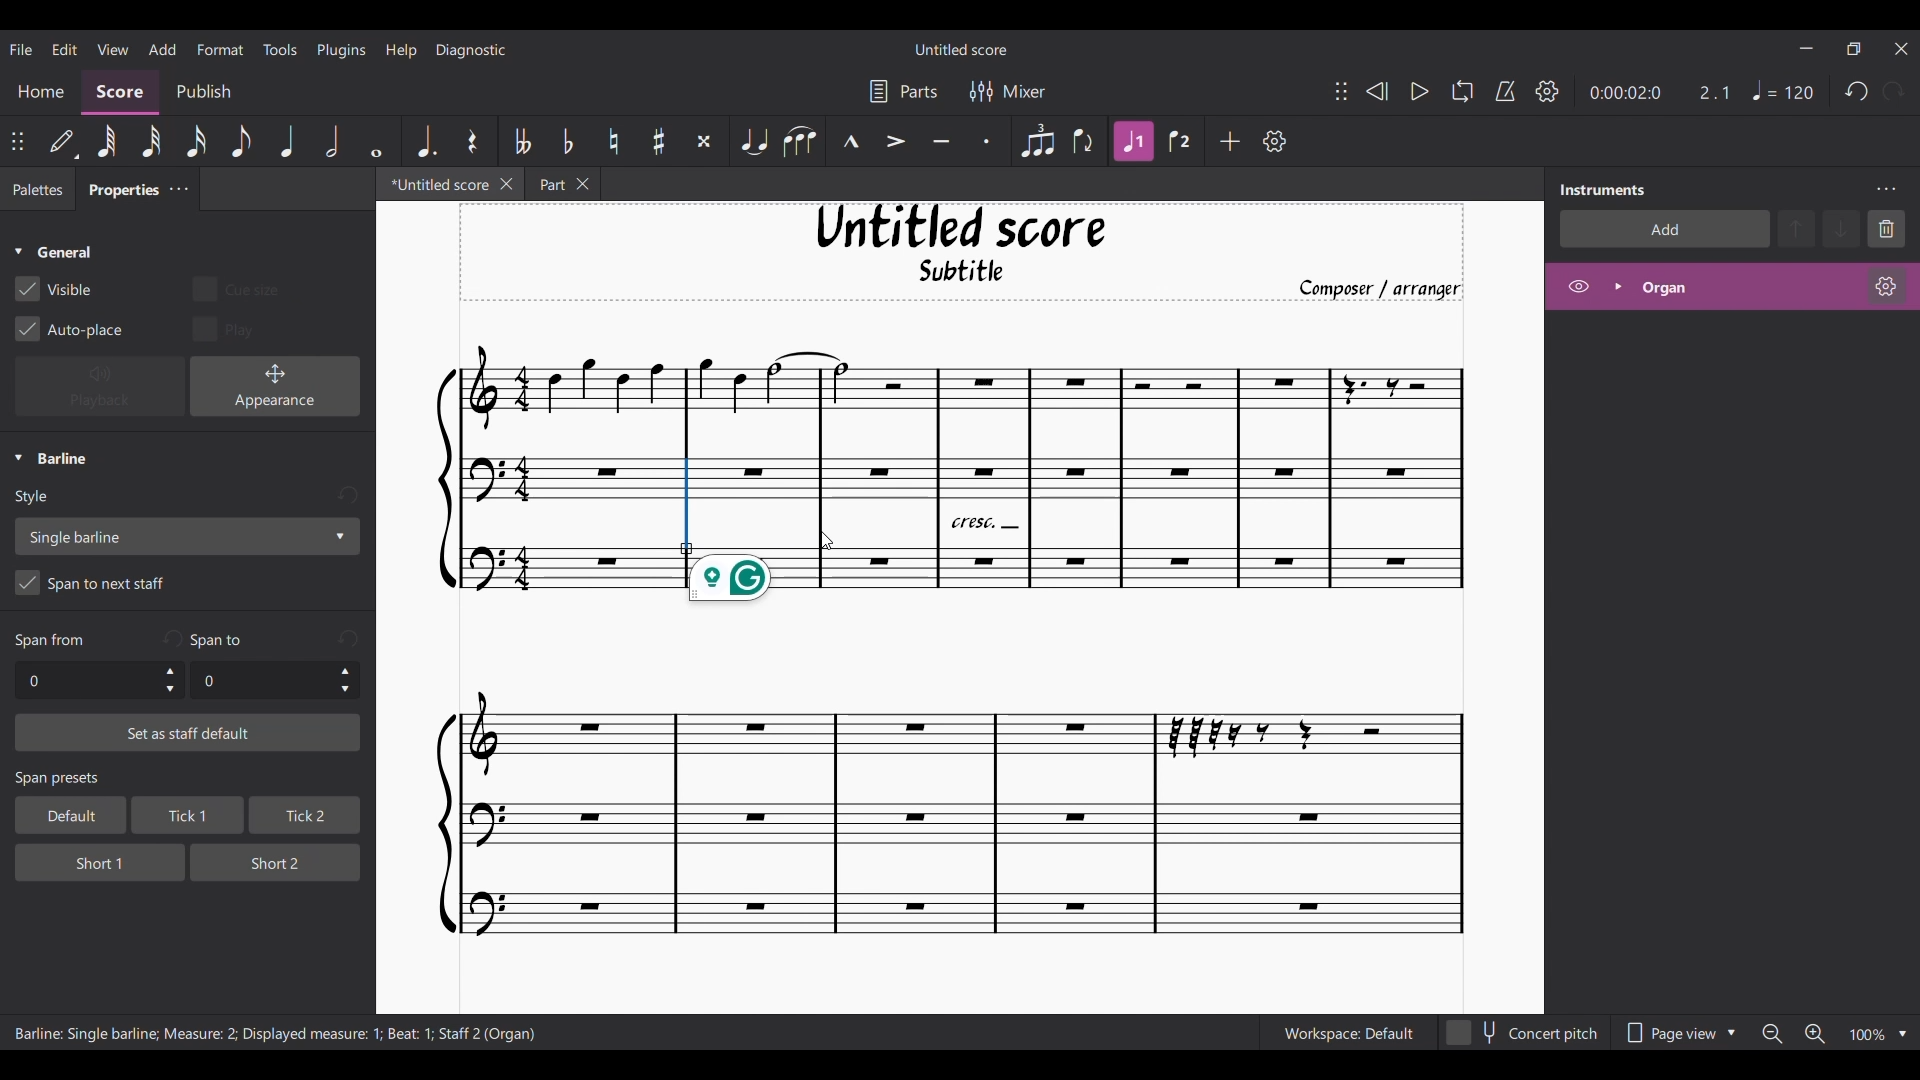 Image resolution: width=1920 pixels, height=1080 pixels. What do you see at coordinates (613, 141) in the screenshot?
I see `Toggle natural` at bounding box center [613, 141].